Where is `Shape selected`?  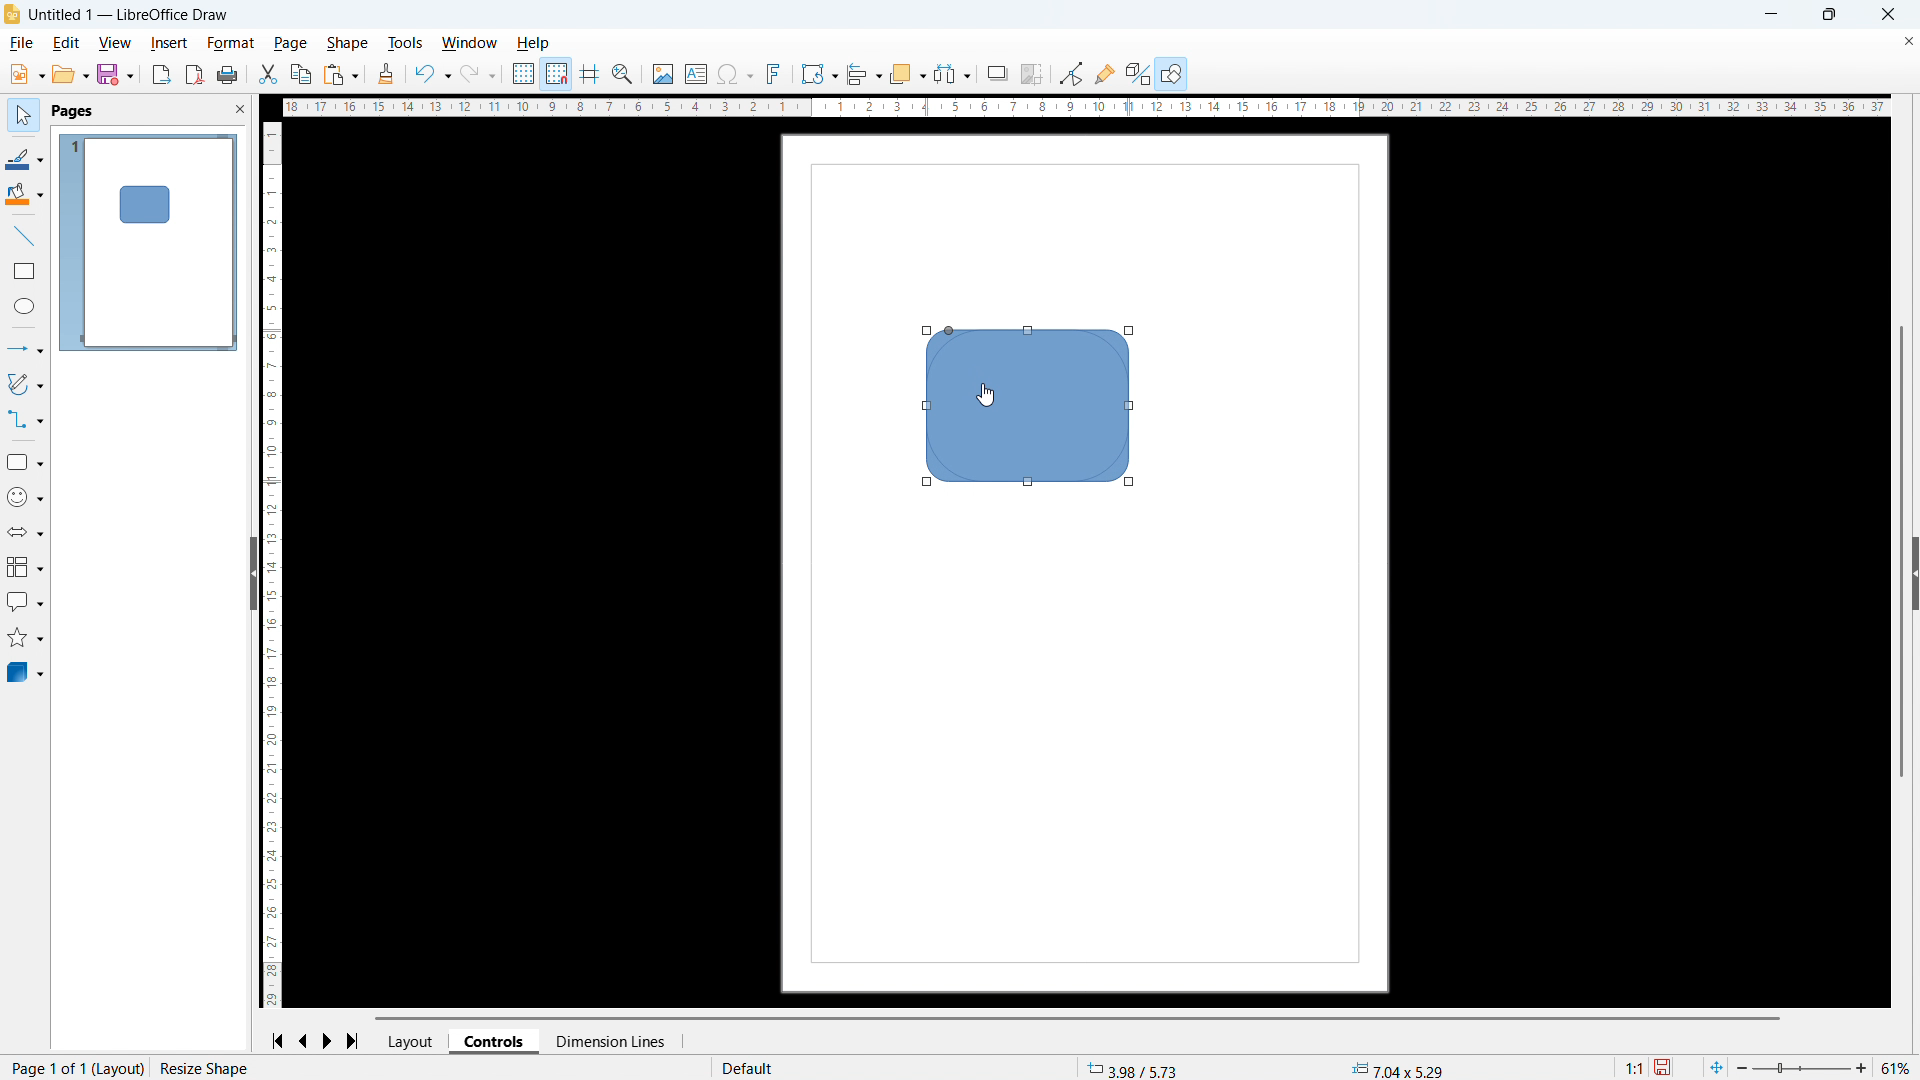
Shape selected is located at coordinates (213, 1068).